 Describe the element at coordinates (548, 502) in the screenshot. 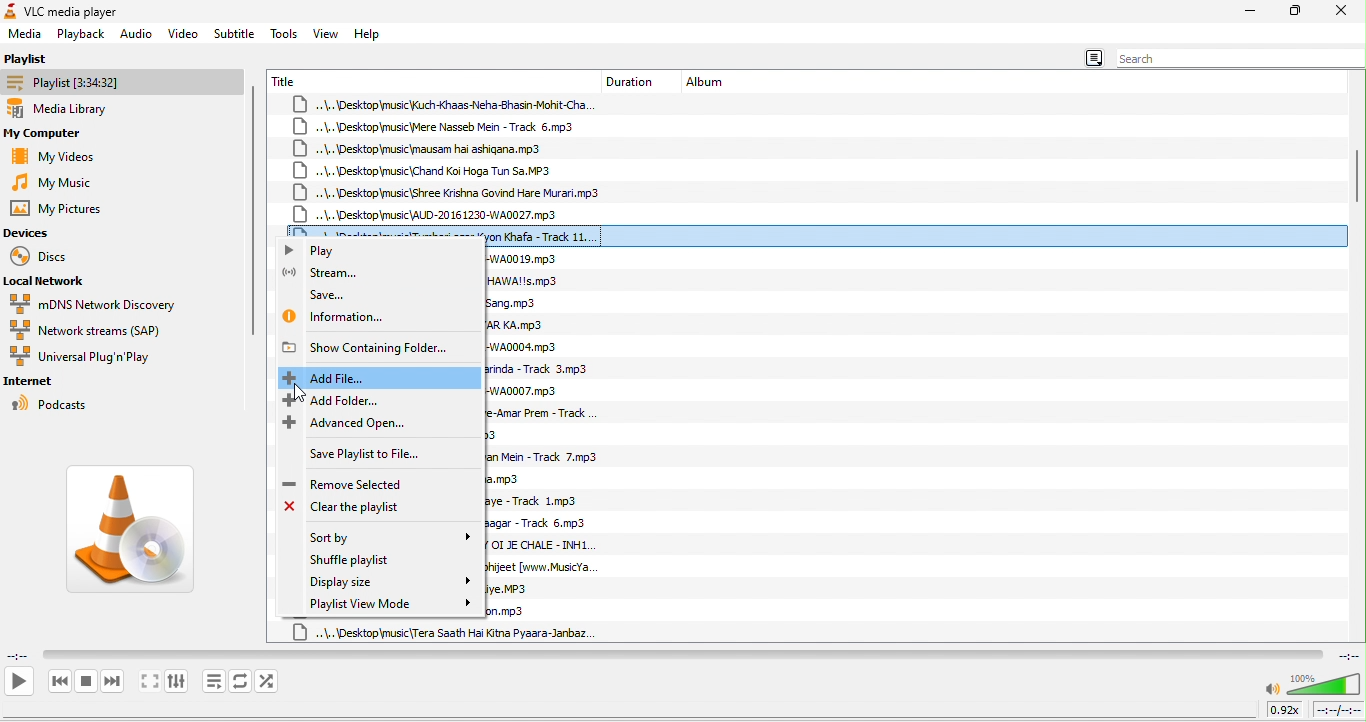

I see `\..\Desktop\music\Nazar Na Lag Jaye - Track 1.mp3` at that location.